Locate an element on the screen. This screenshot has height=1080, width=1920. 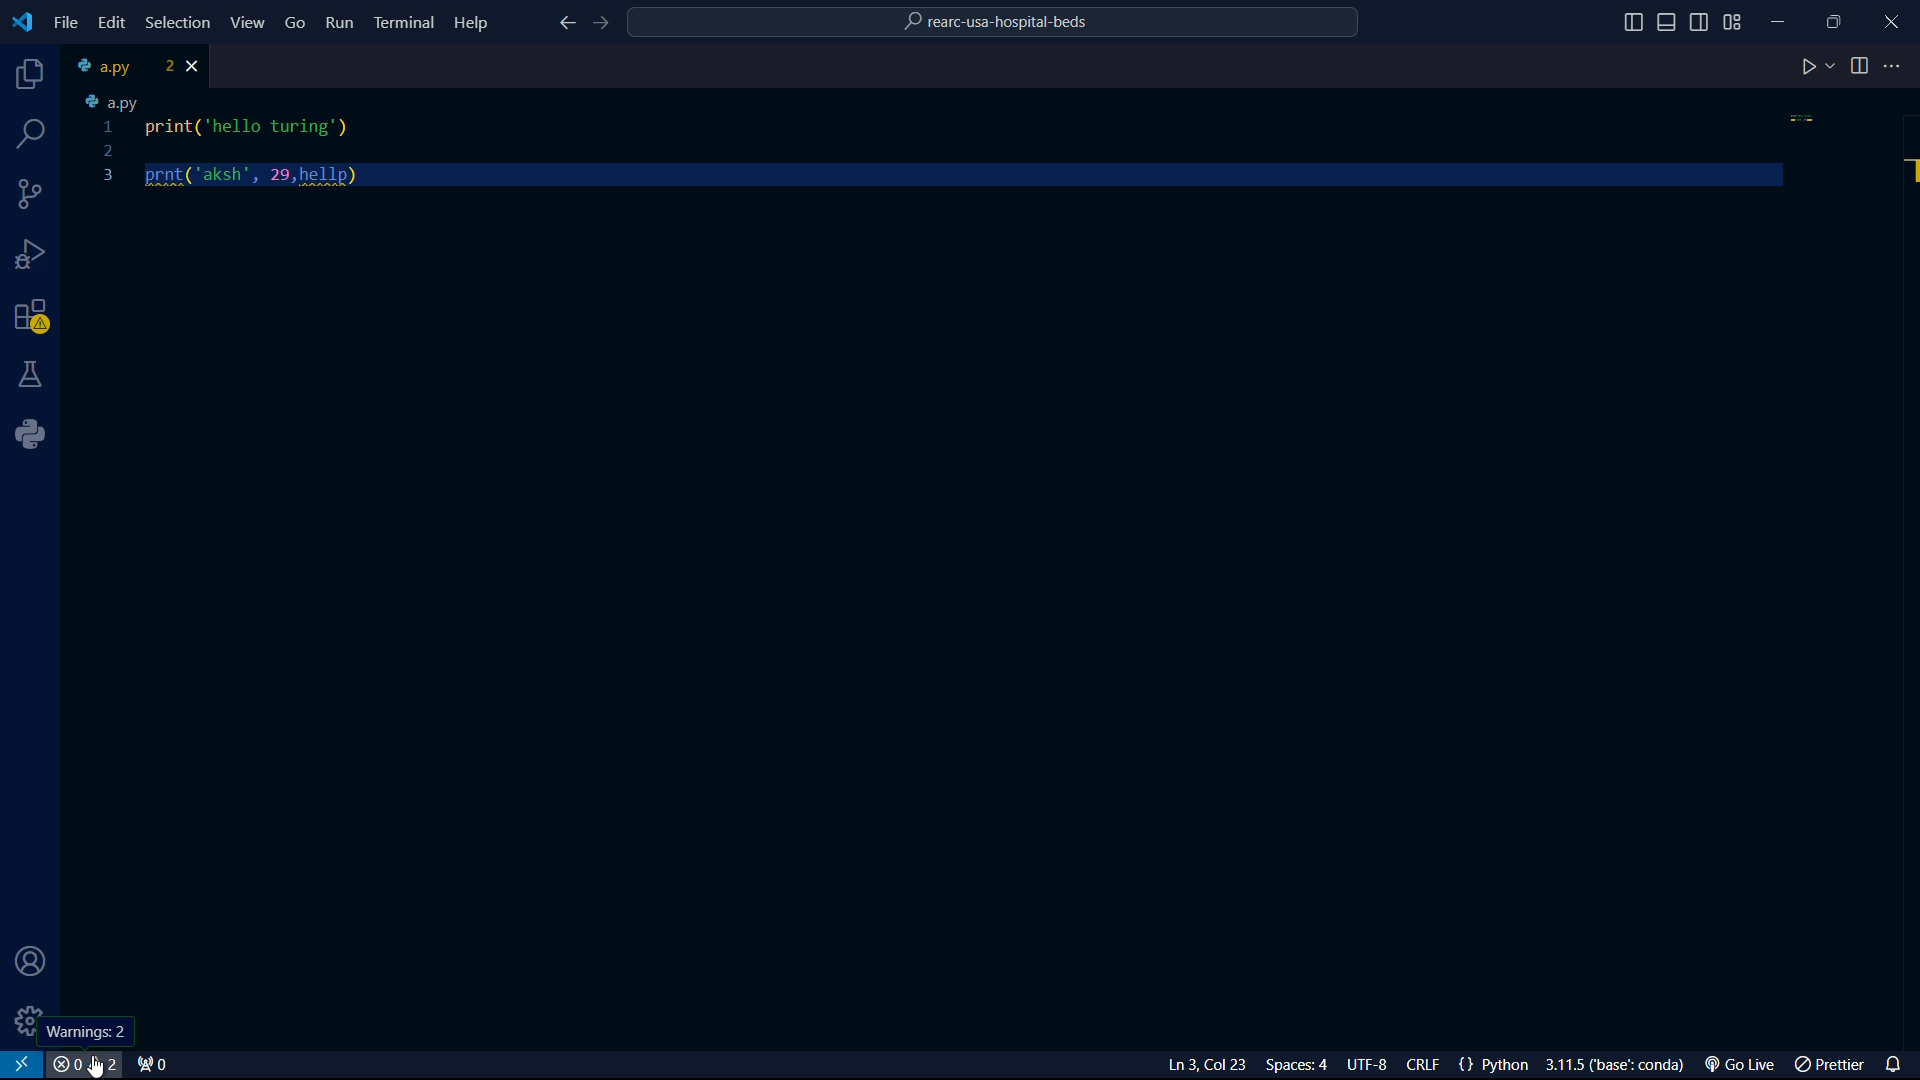
toggle sidebar is located at coordinates (1633, 23).